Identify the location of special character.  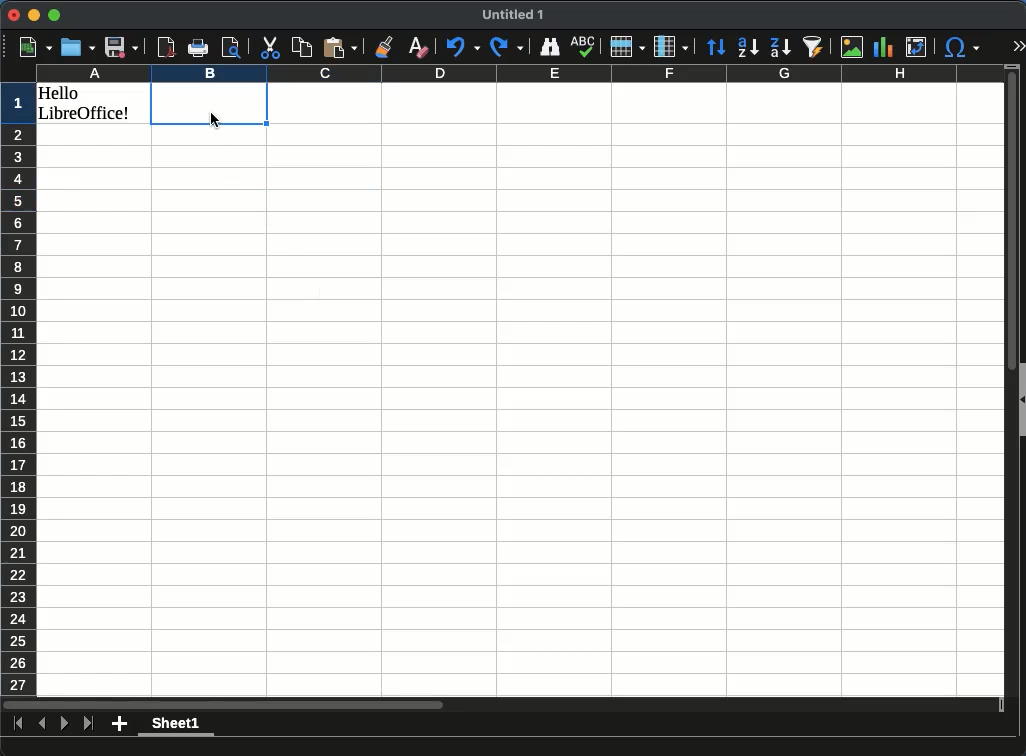
(960, 44).